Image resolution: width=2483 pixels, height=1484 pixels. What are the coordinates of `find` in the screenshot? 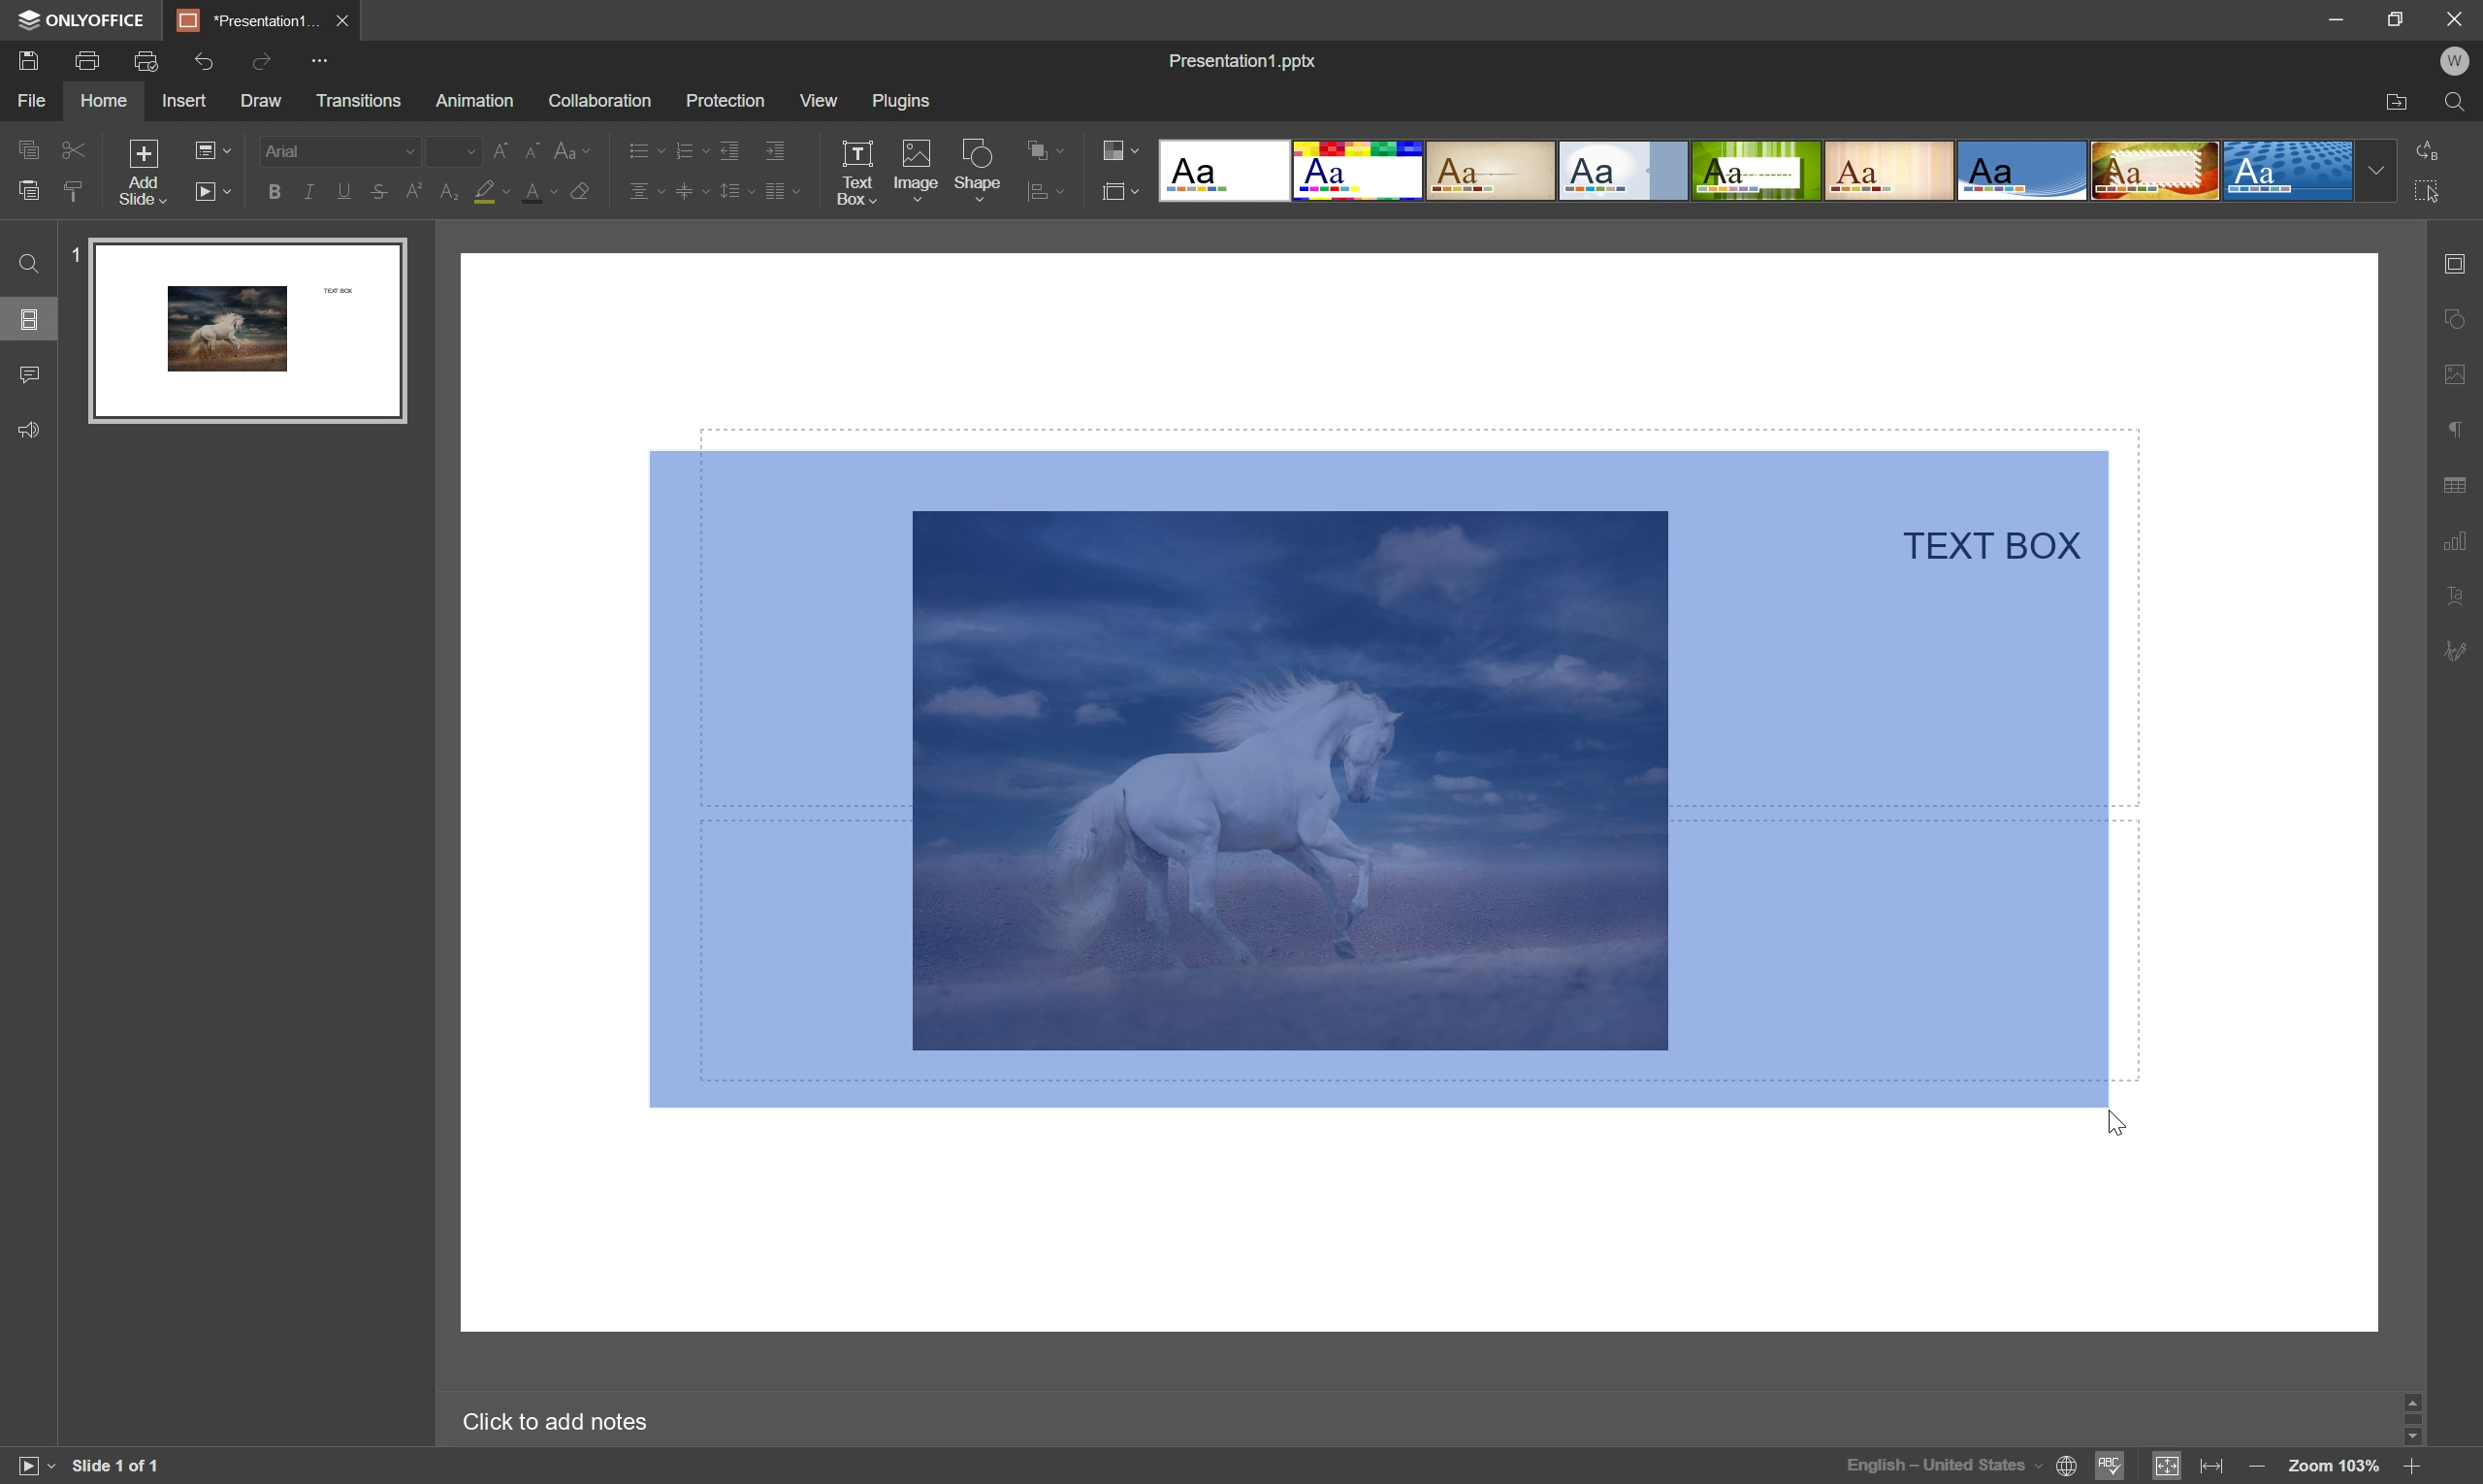 It's located at (27, 263).